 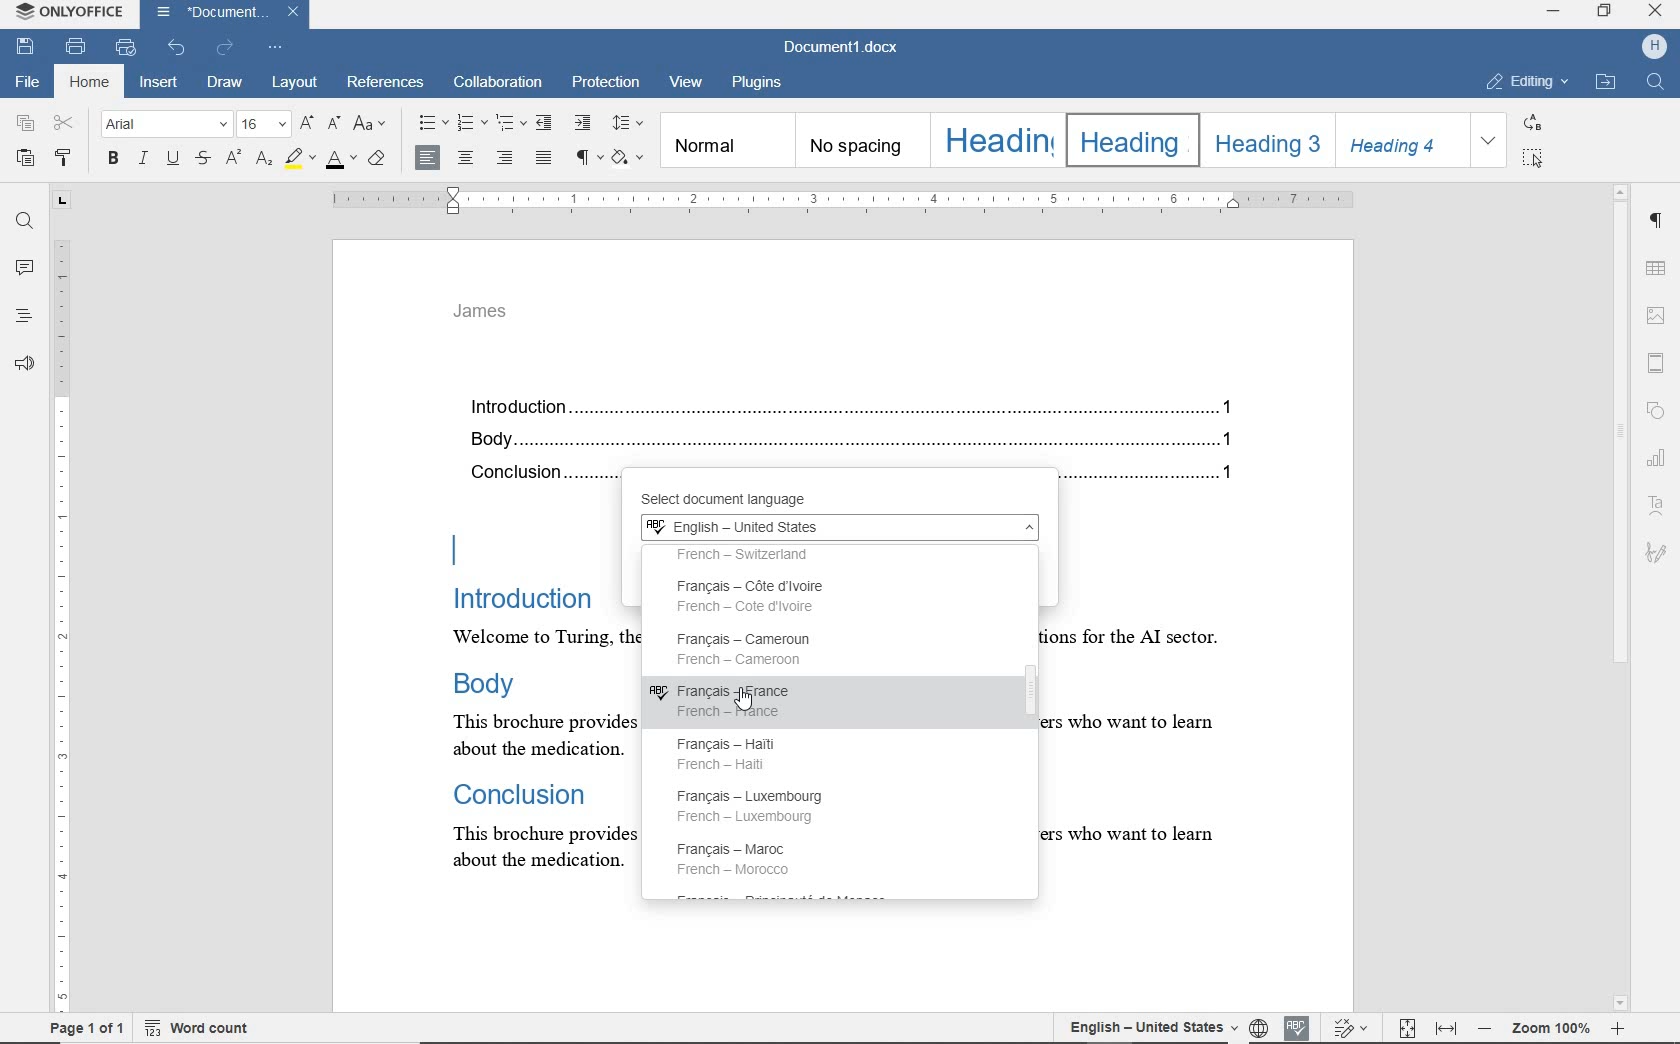 What do you see at coordinates (175, 160) in the screenshot?
I see `underline` at bounding box center [175, 160].